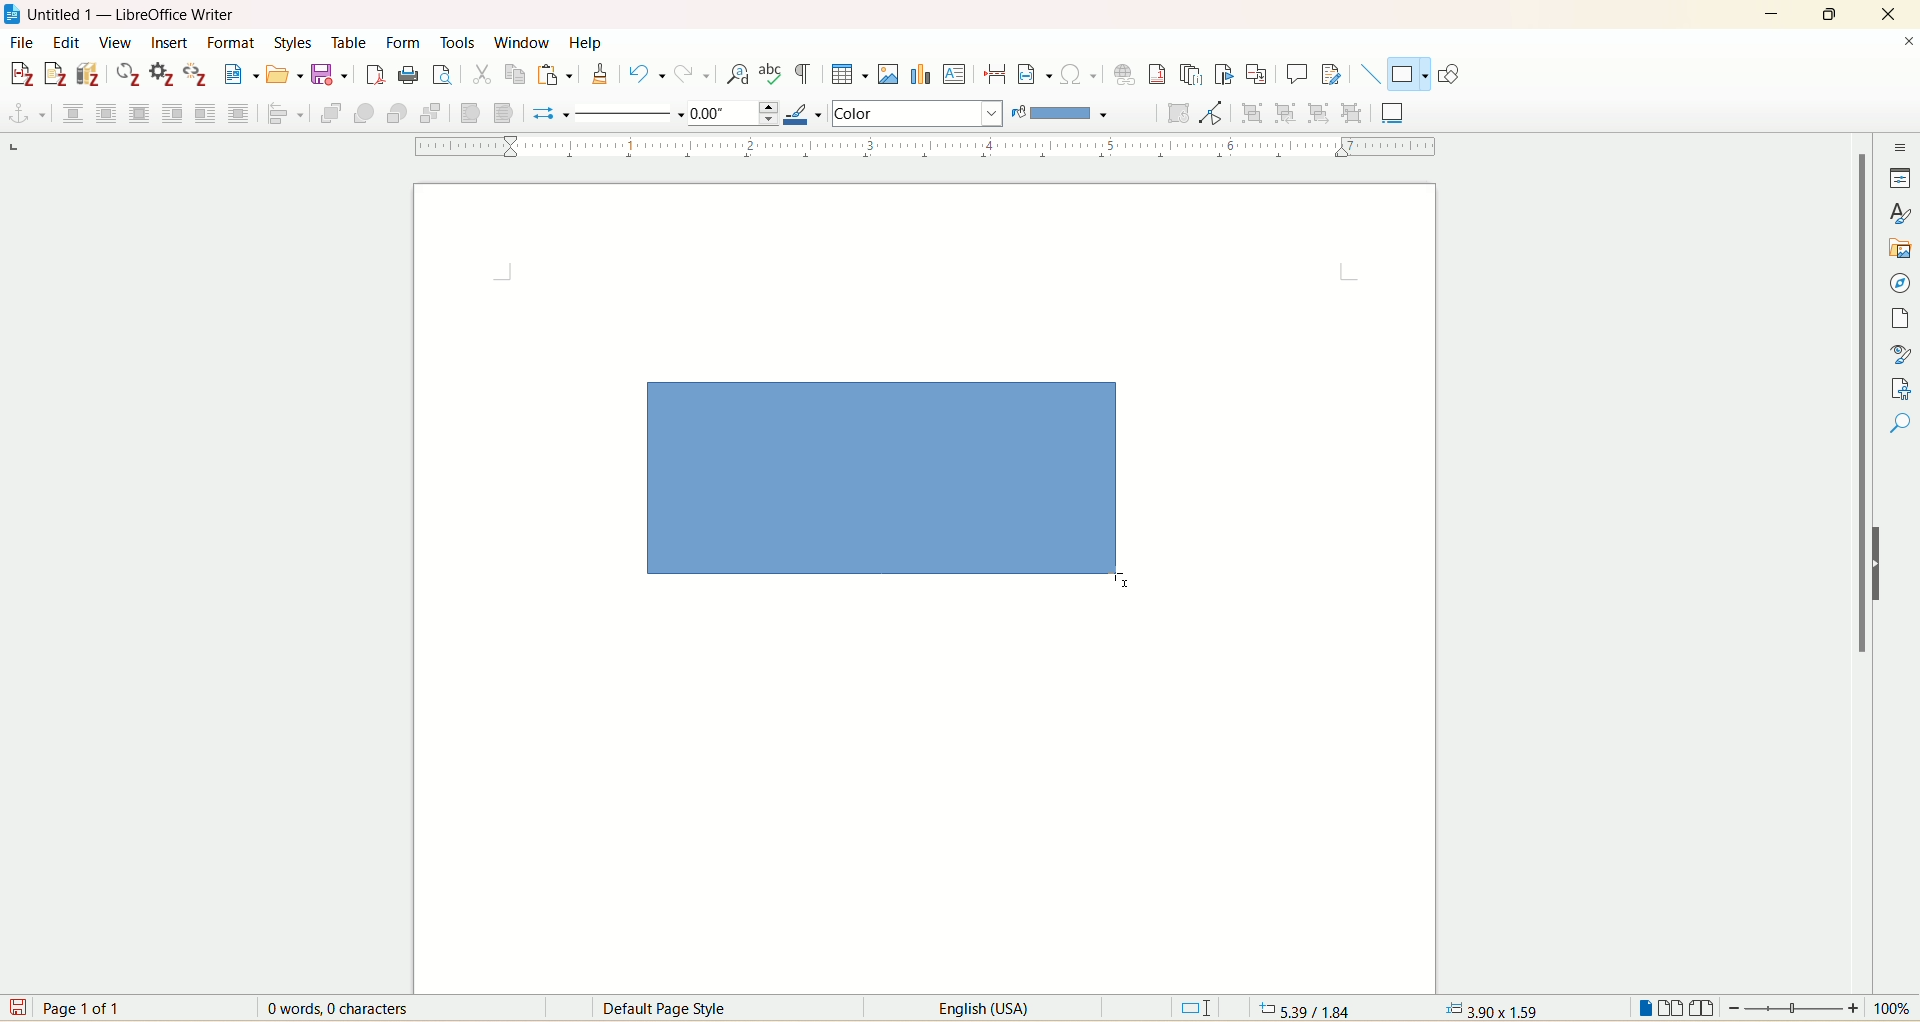  What do you see at coordinates (1078, 74) in the screenshot?
I see `insert symbol` at bounding box center [1078, 74].